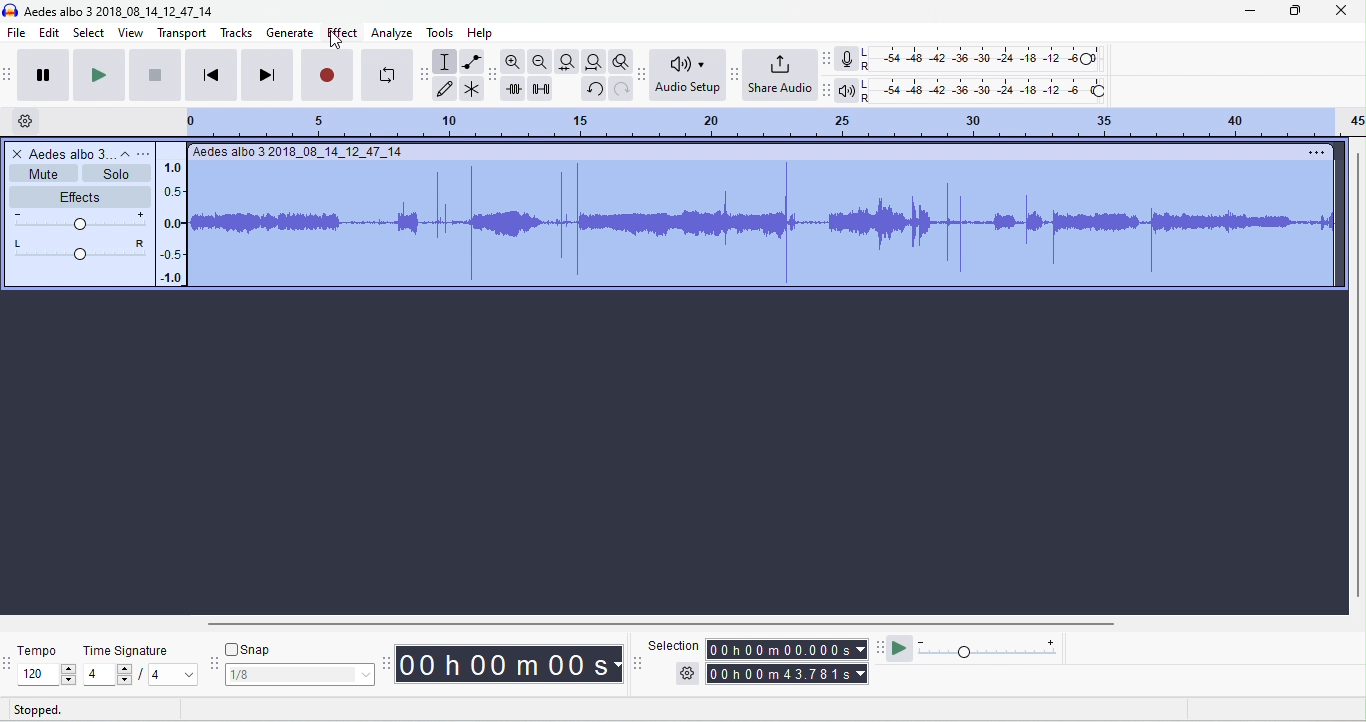 The width and height of the screenshot is (1366, 722). What do you see at coordinates (640, 665) in the screenshot?
I see `selection toolbar` at bounding box center [640, 665].